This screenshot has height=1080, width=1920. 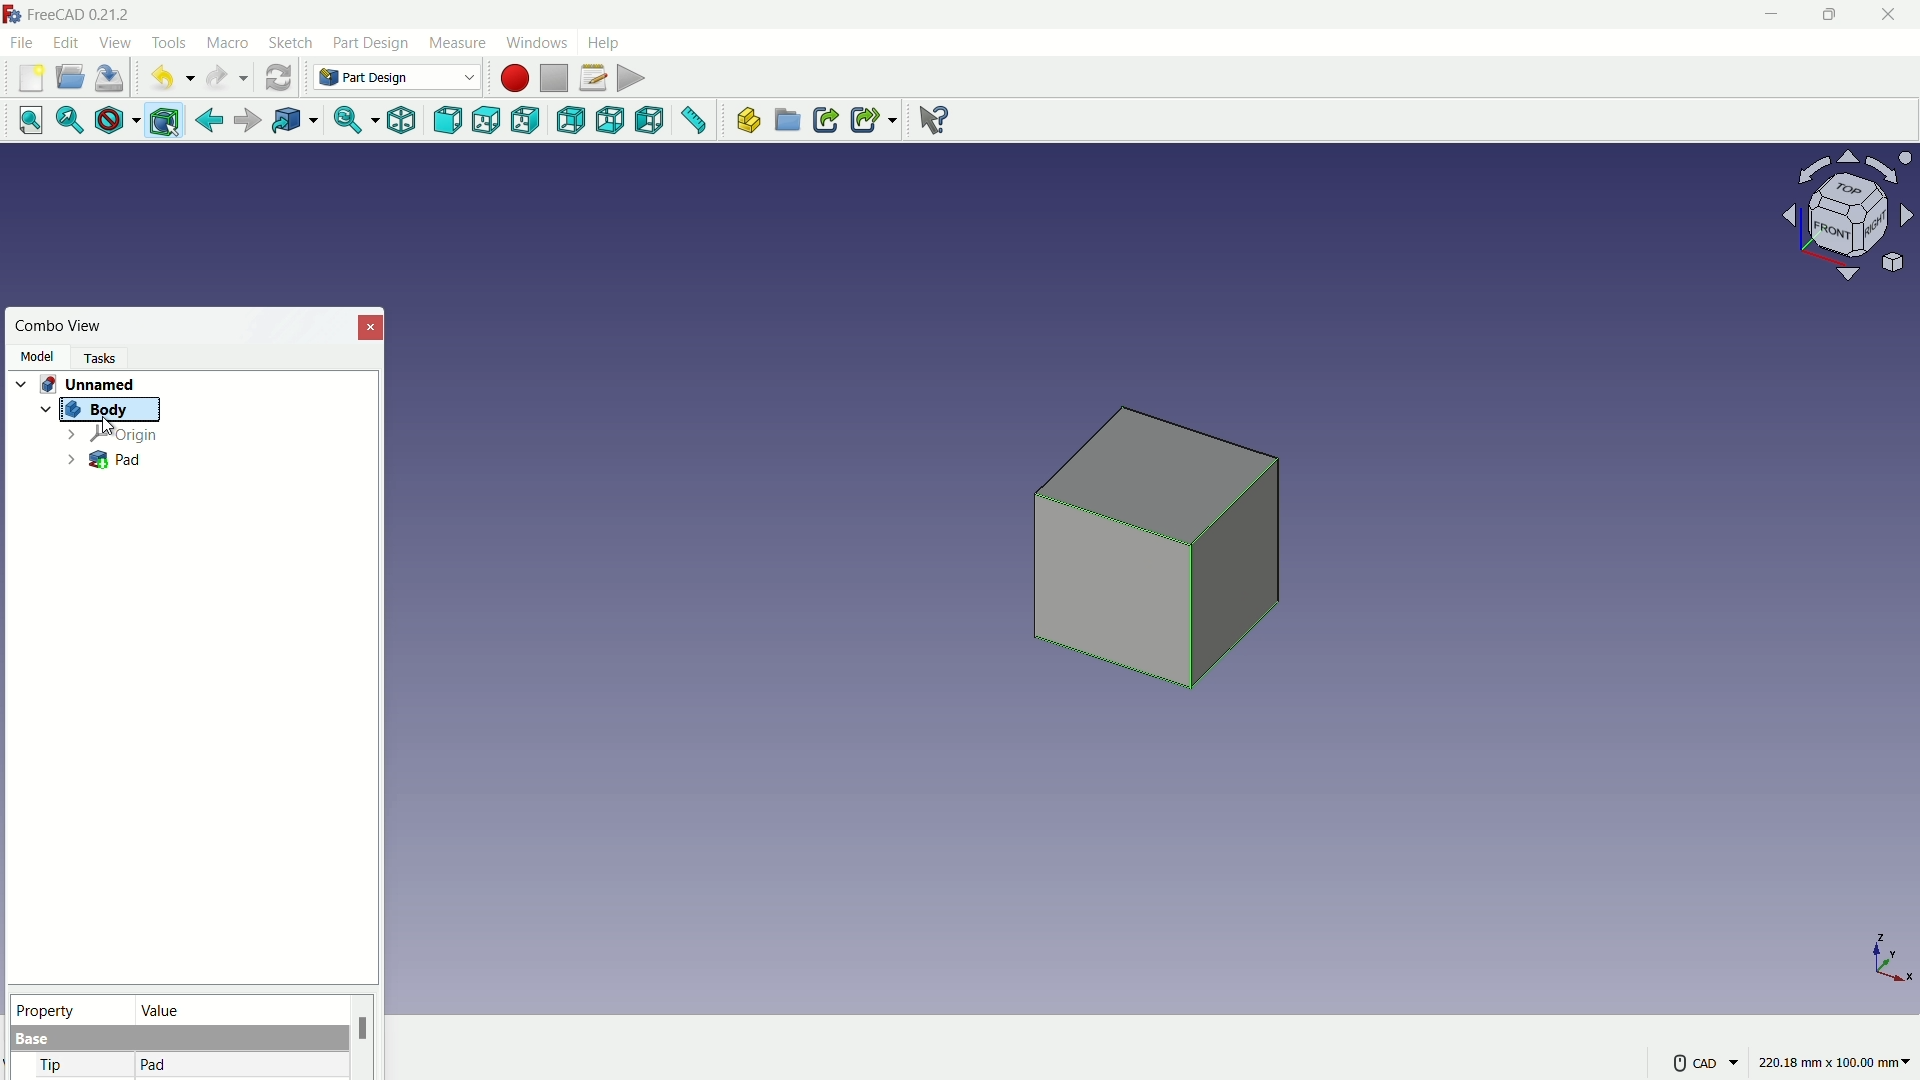 I want to click on task, so click(x=105, y=356).